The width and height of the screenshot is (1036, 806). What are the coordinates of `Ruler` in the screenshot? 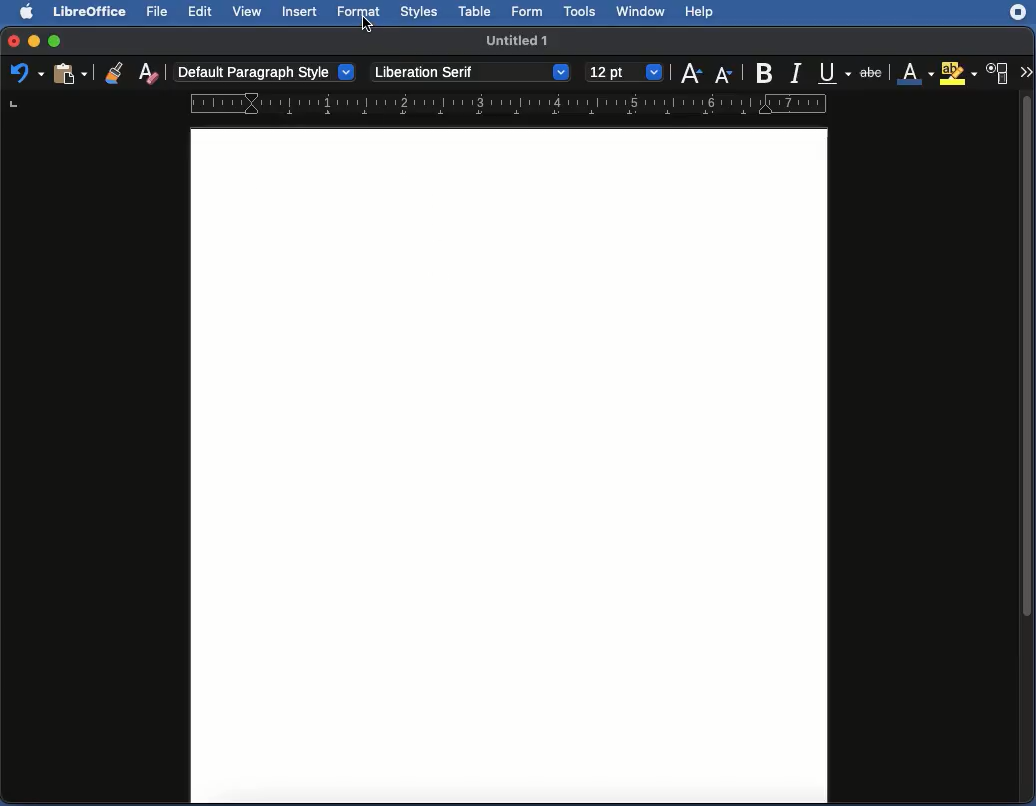 It's located at (509, 104).